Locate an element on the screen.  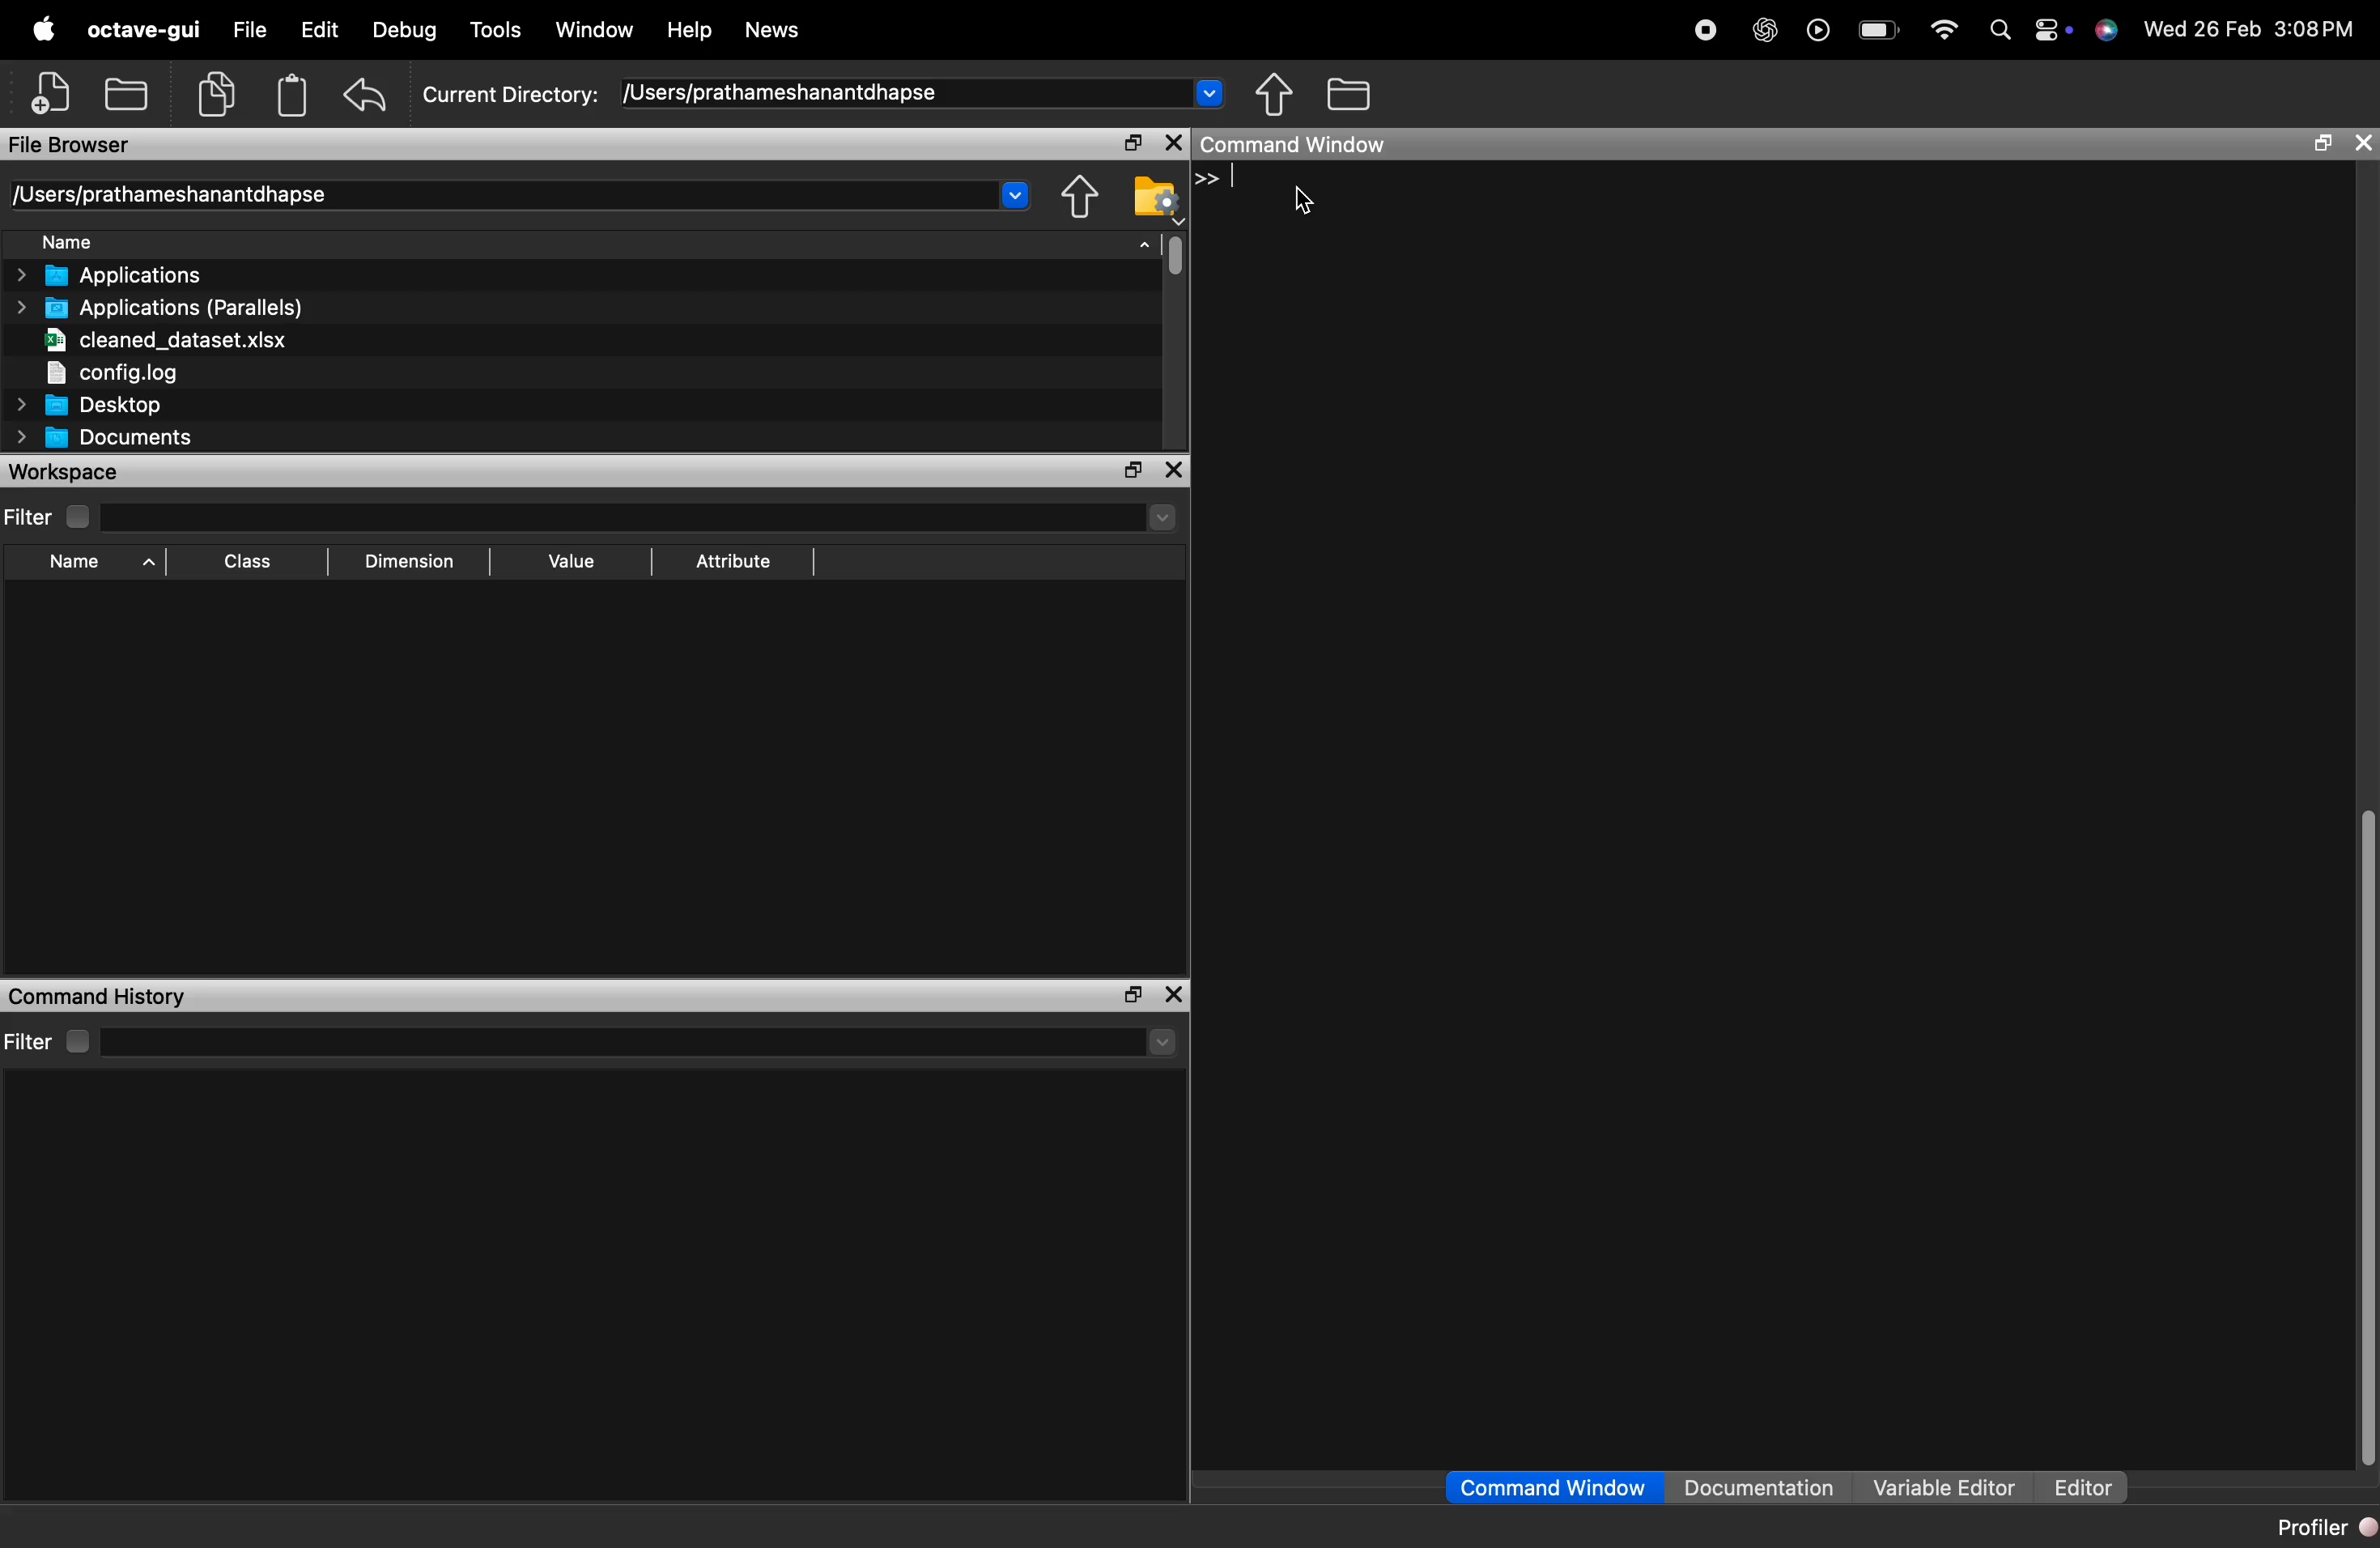
vertical scrollbar is located at coordinates (1168, 255).